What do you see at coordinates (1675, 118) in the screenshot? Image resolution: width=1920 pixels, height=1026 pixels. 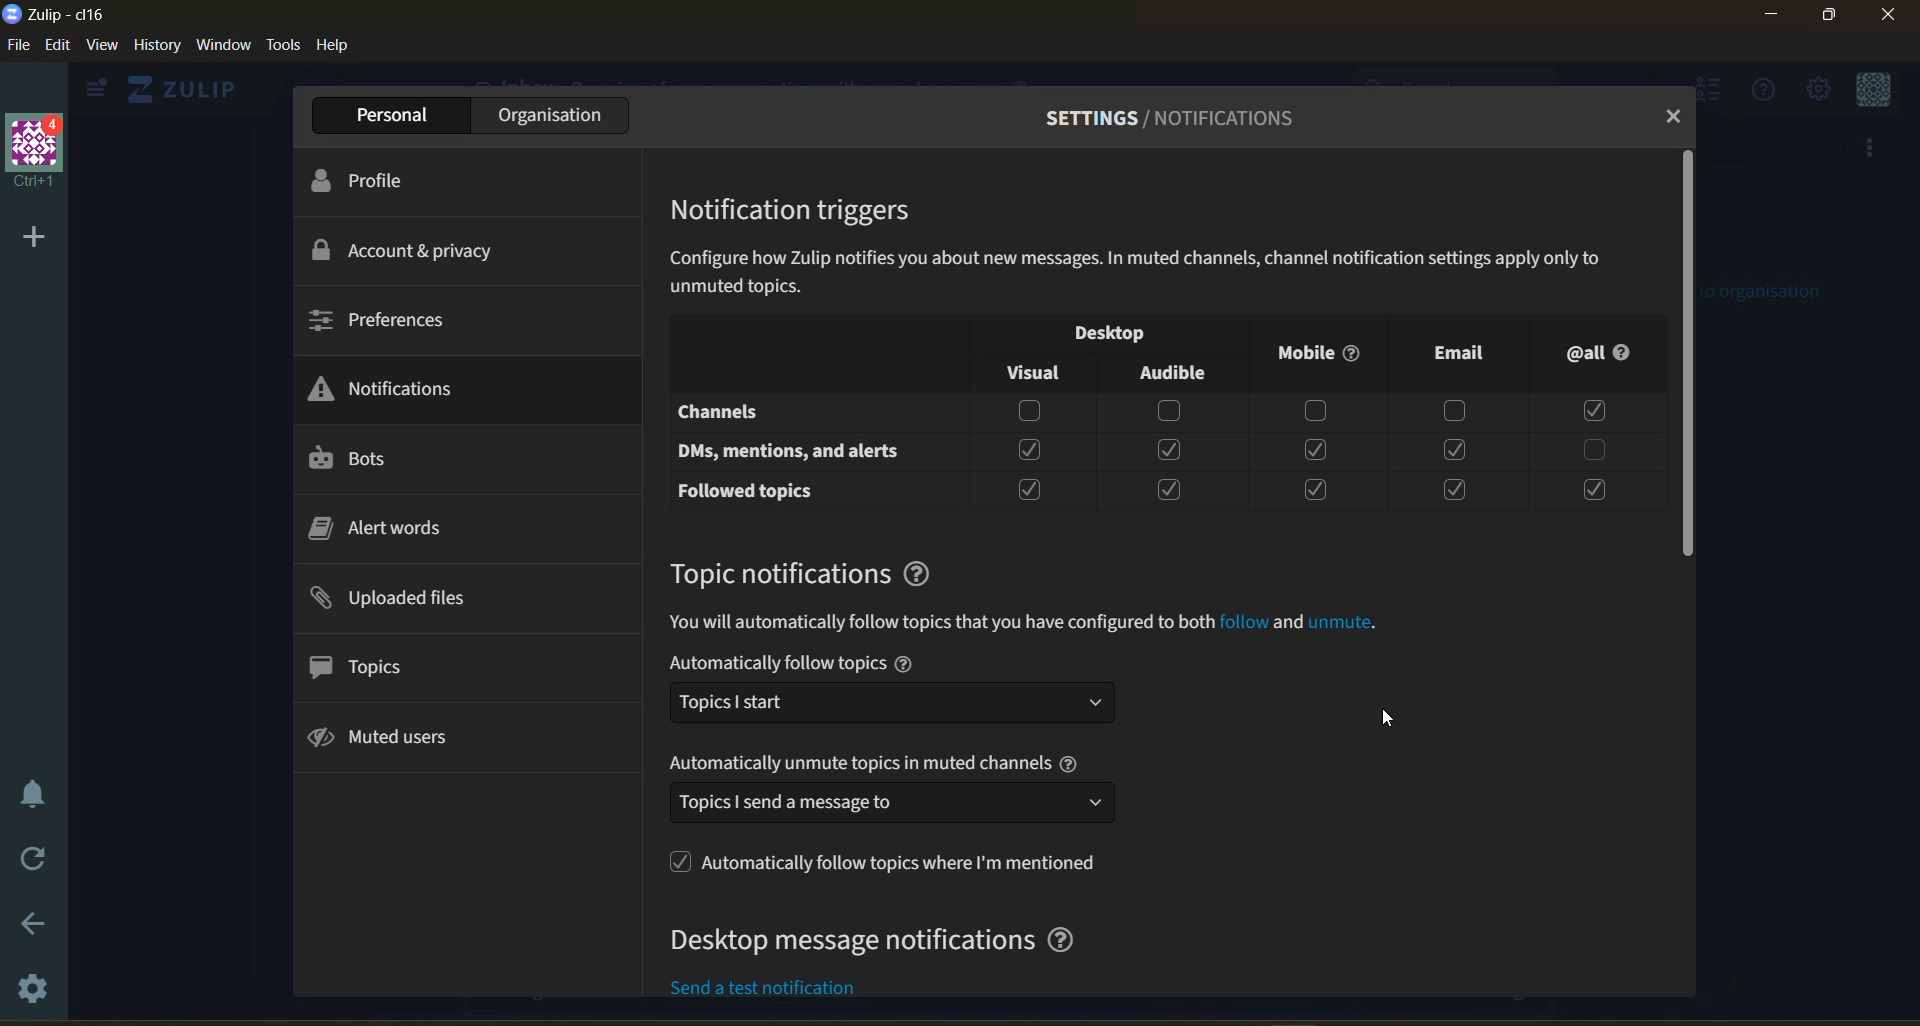 I see `close tab` at bounding box center [1675, 118].